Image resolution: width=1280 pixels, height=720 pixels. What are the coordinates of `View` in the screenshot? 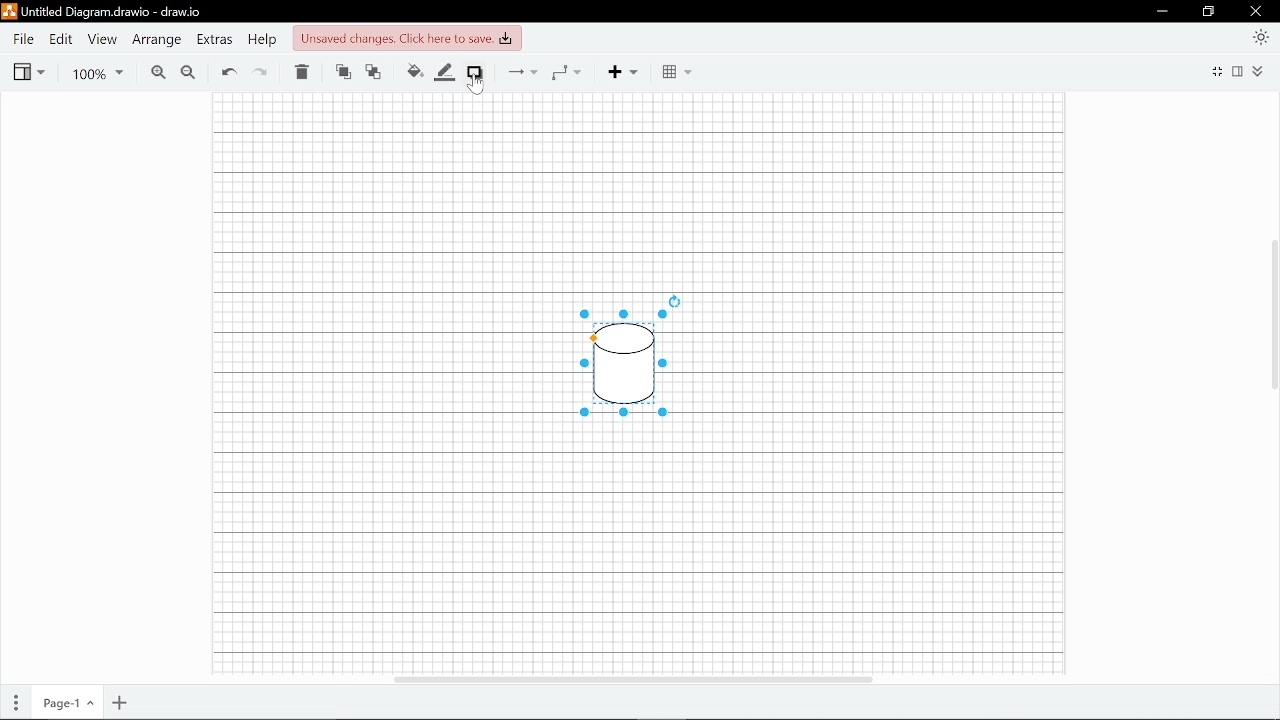 It's located at (29, 72).